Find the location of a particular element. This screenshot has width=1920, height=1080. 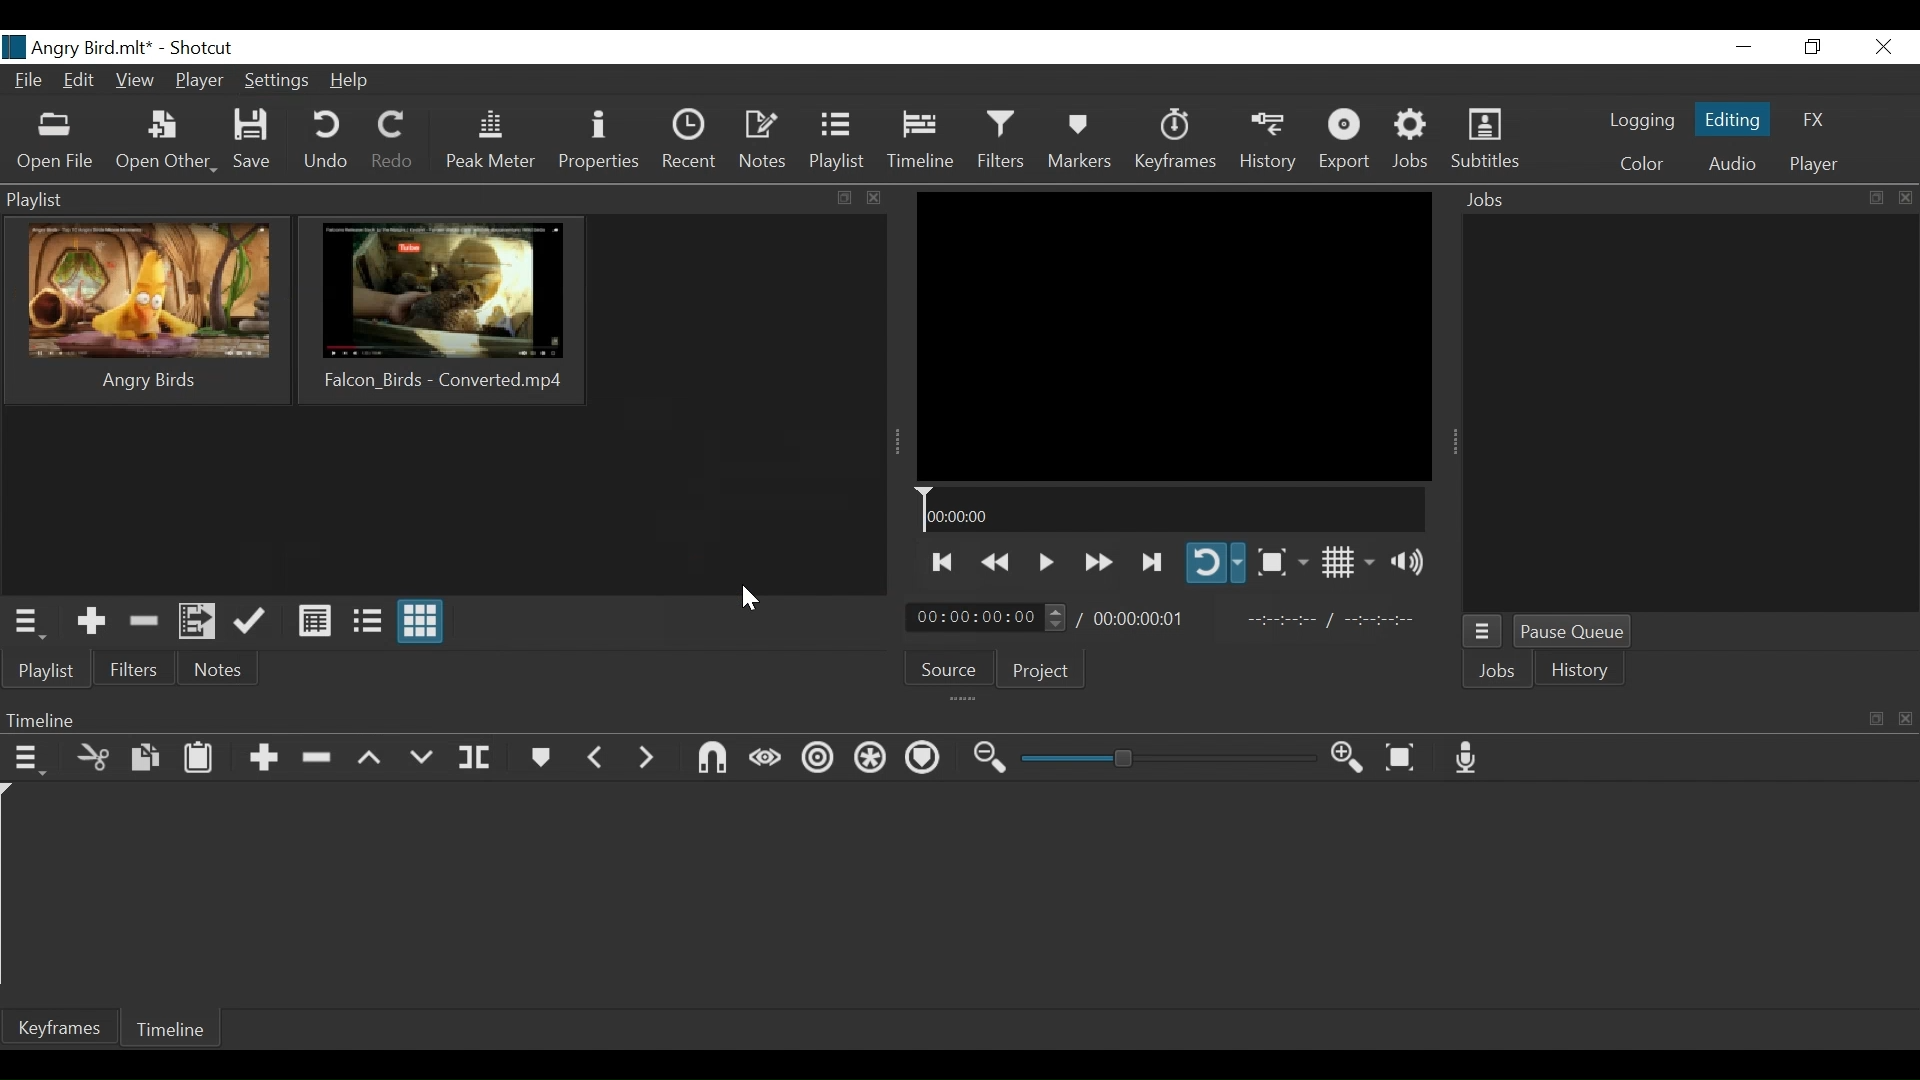

Snap is located at coordinates (713, 760).